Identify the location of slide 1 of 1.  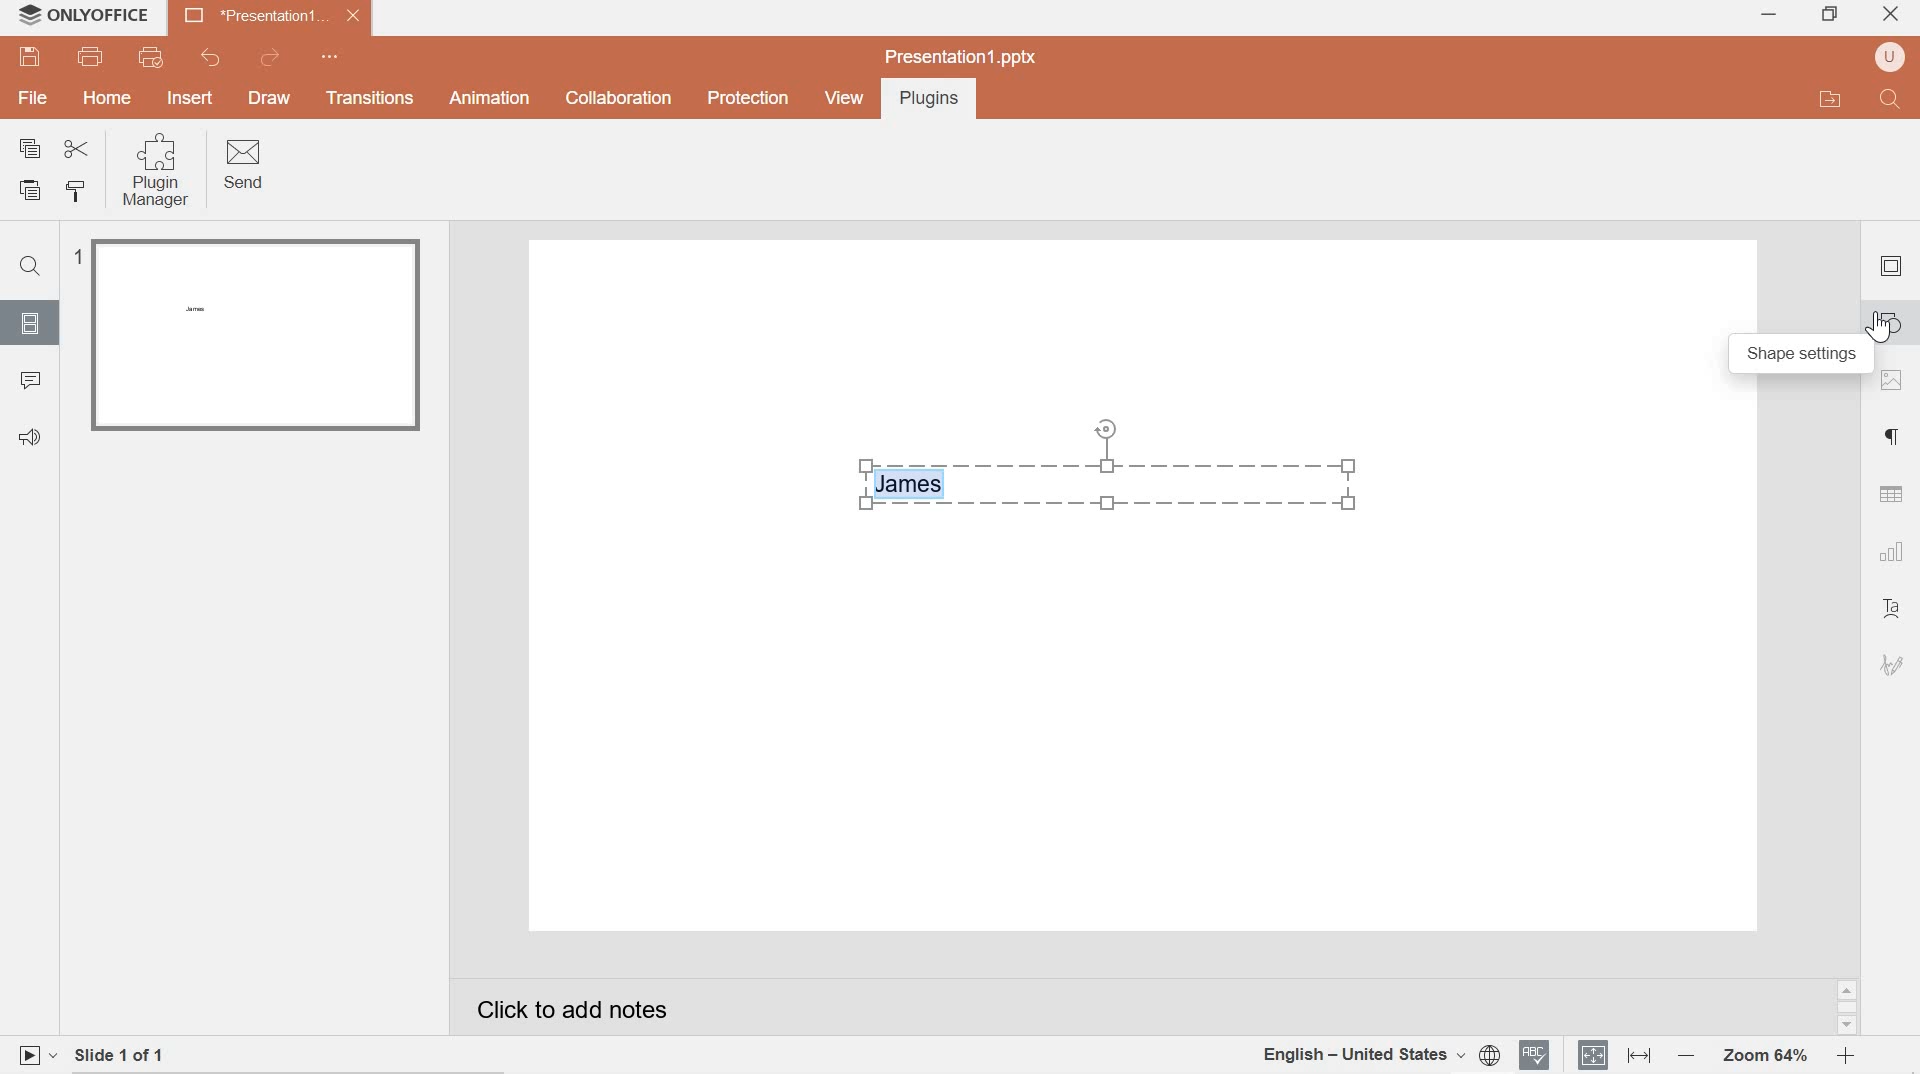
(137, 1051).